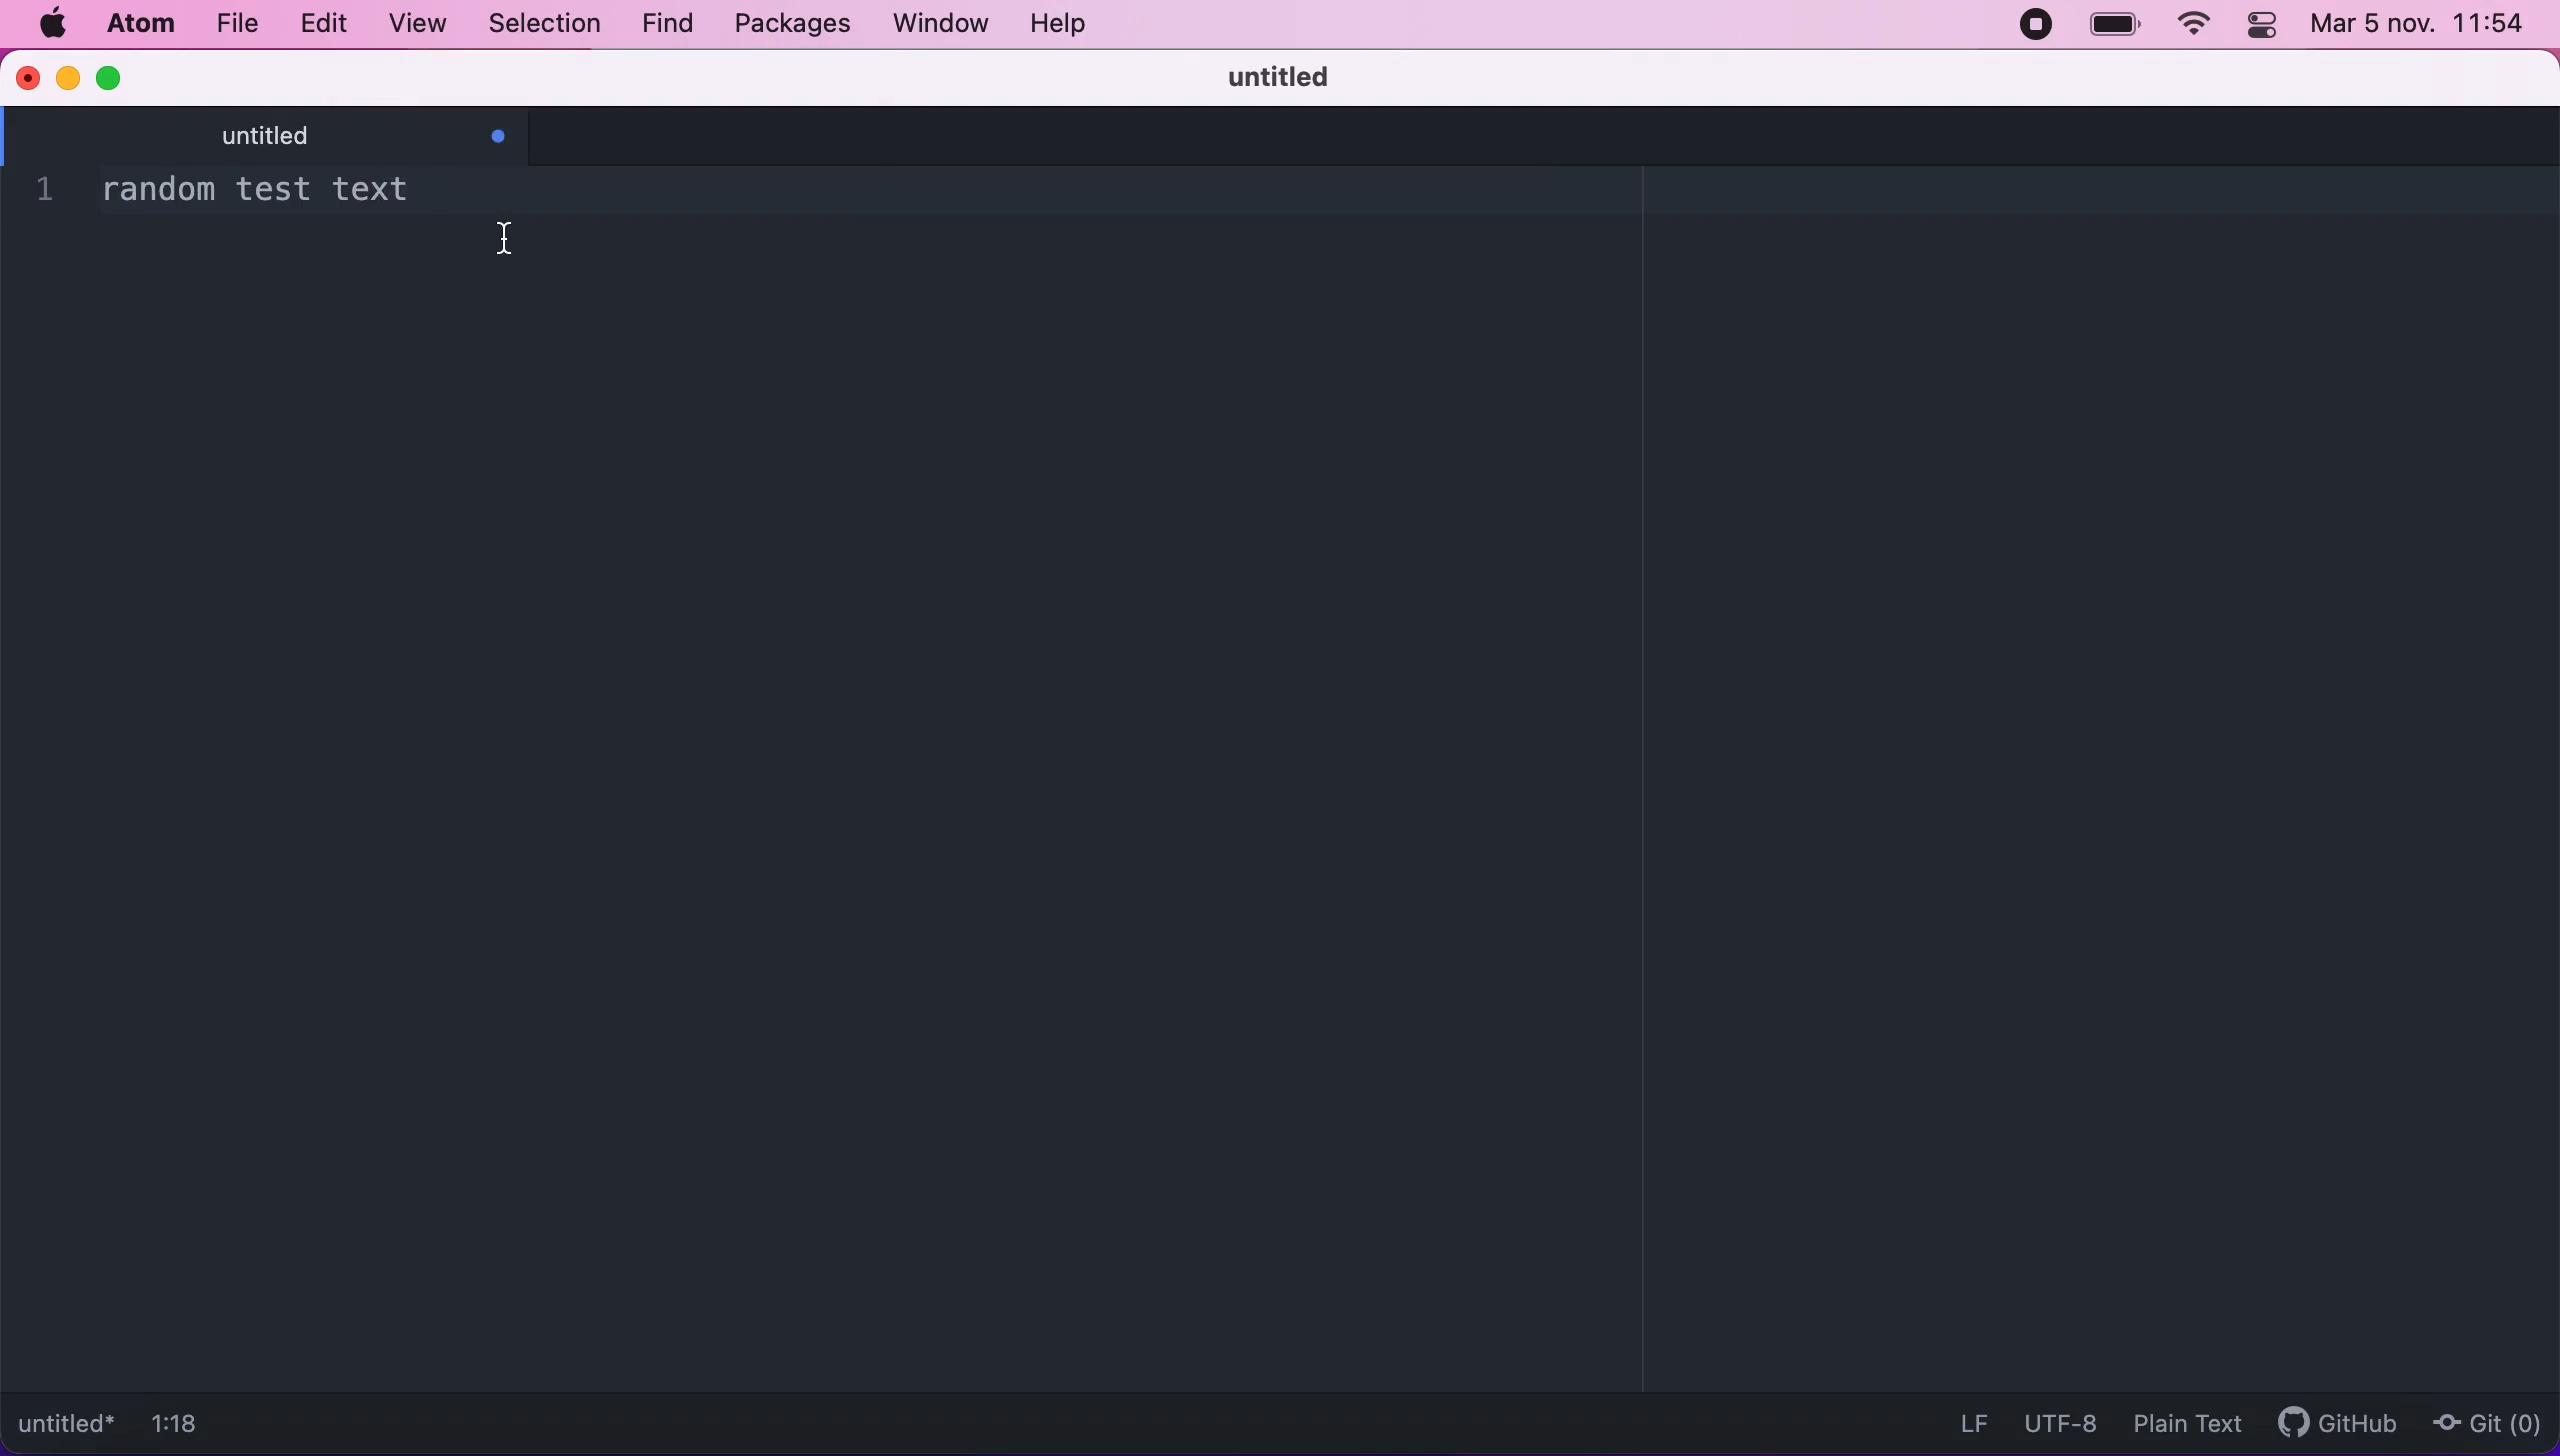 Image resolution: width=2560 pixels, height=1456 pixels. Describe the element at coordinates (933, 26) in the screenshot. I see `window` at that location.